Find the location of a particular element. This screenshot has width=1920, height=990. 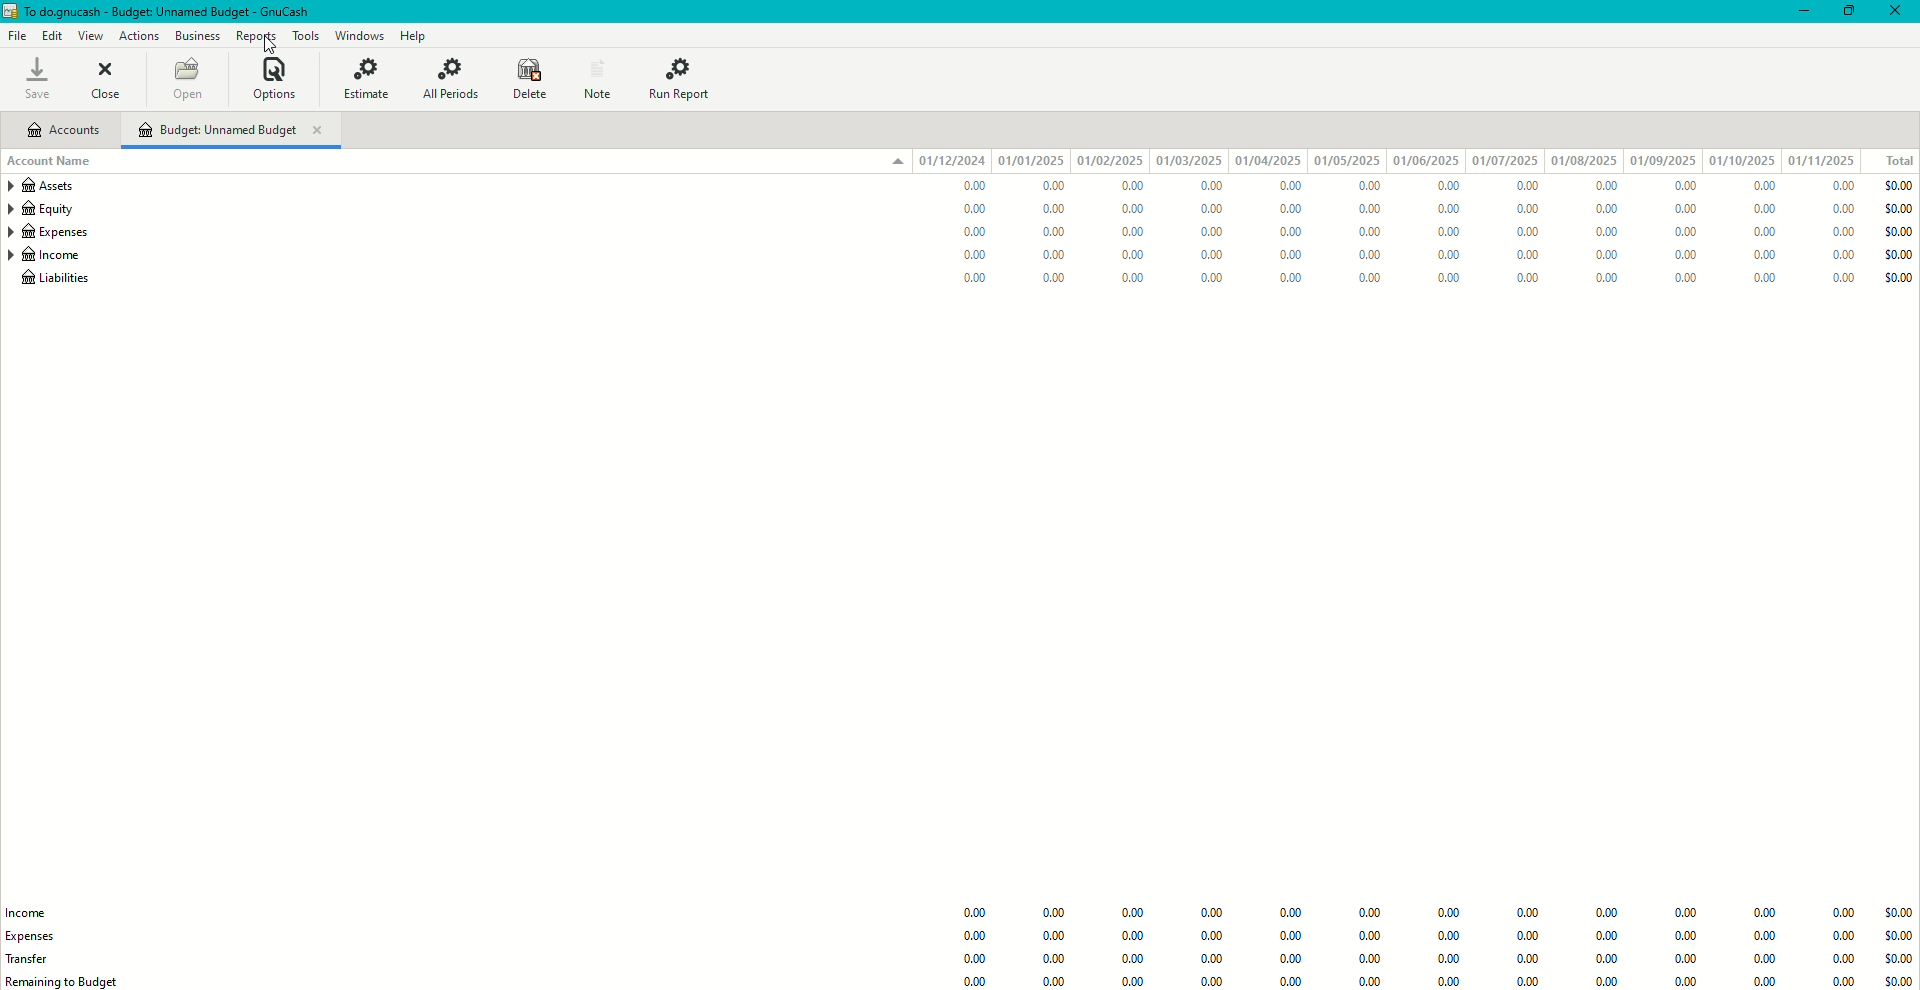

0.00 is located at coordinates (1210, 279).